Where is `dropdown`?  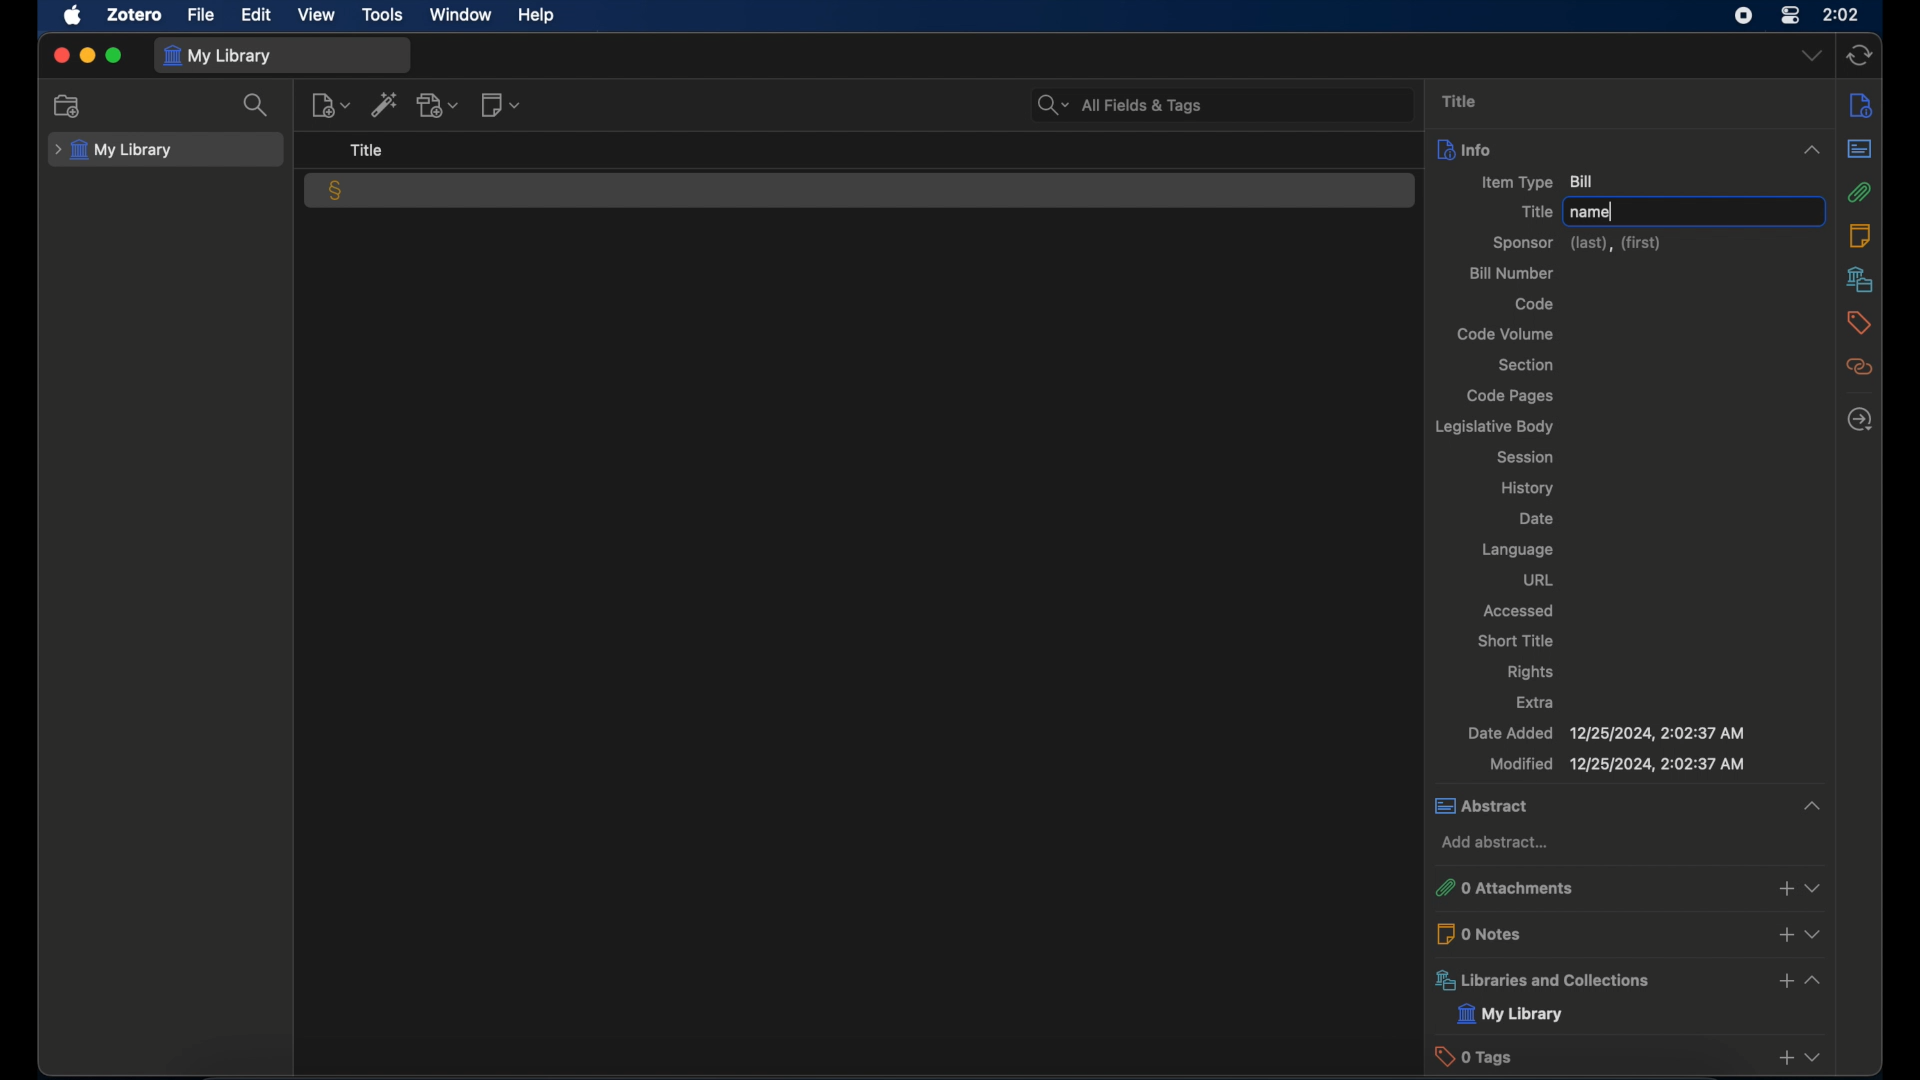 dropdown is located at coordinates (1811, 56).